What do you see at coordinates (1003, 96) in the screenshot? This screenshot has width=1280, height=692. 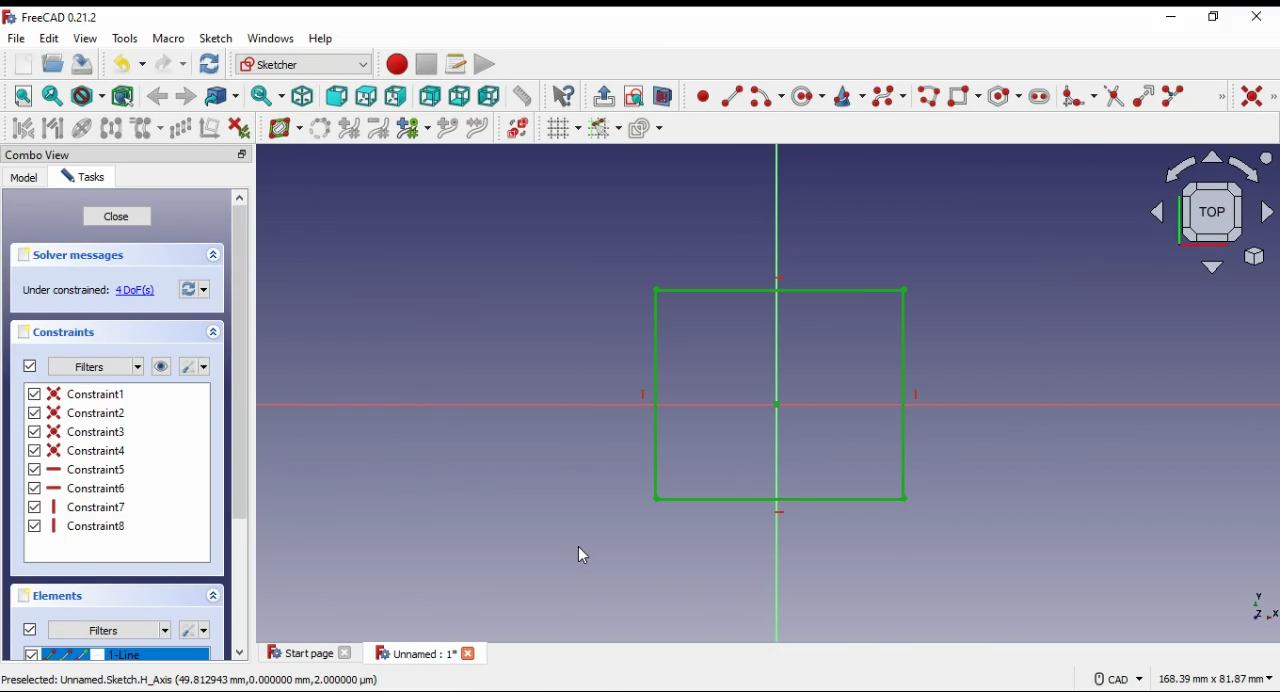 I see `create regular polygon` at bounding box center [1003, 96].